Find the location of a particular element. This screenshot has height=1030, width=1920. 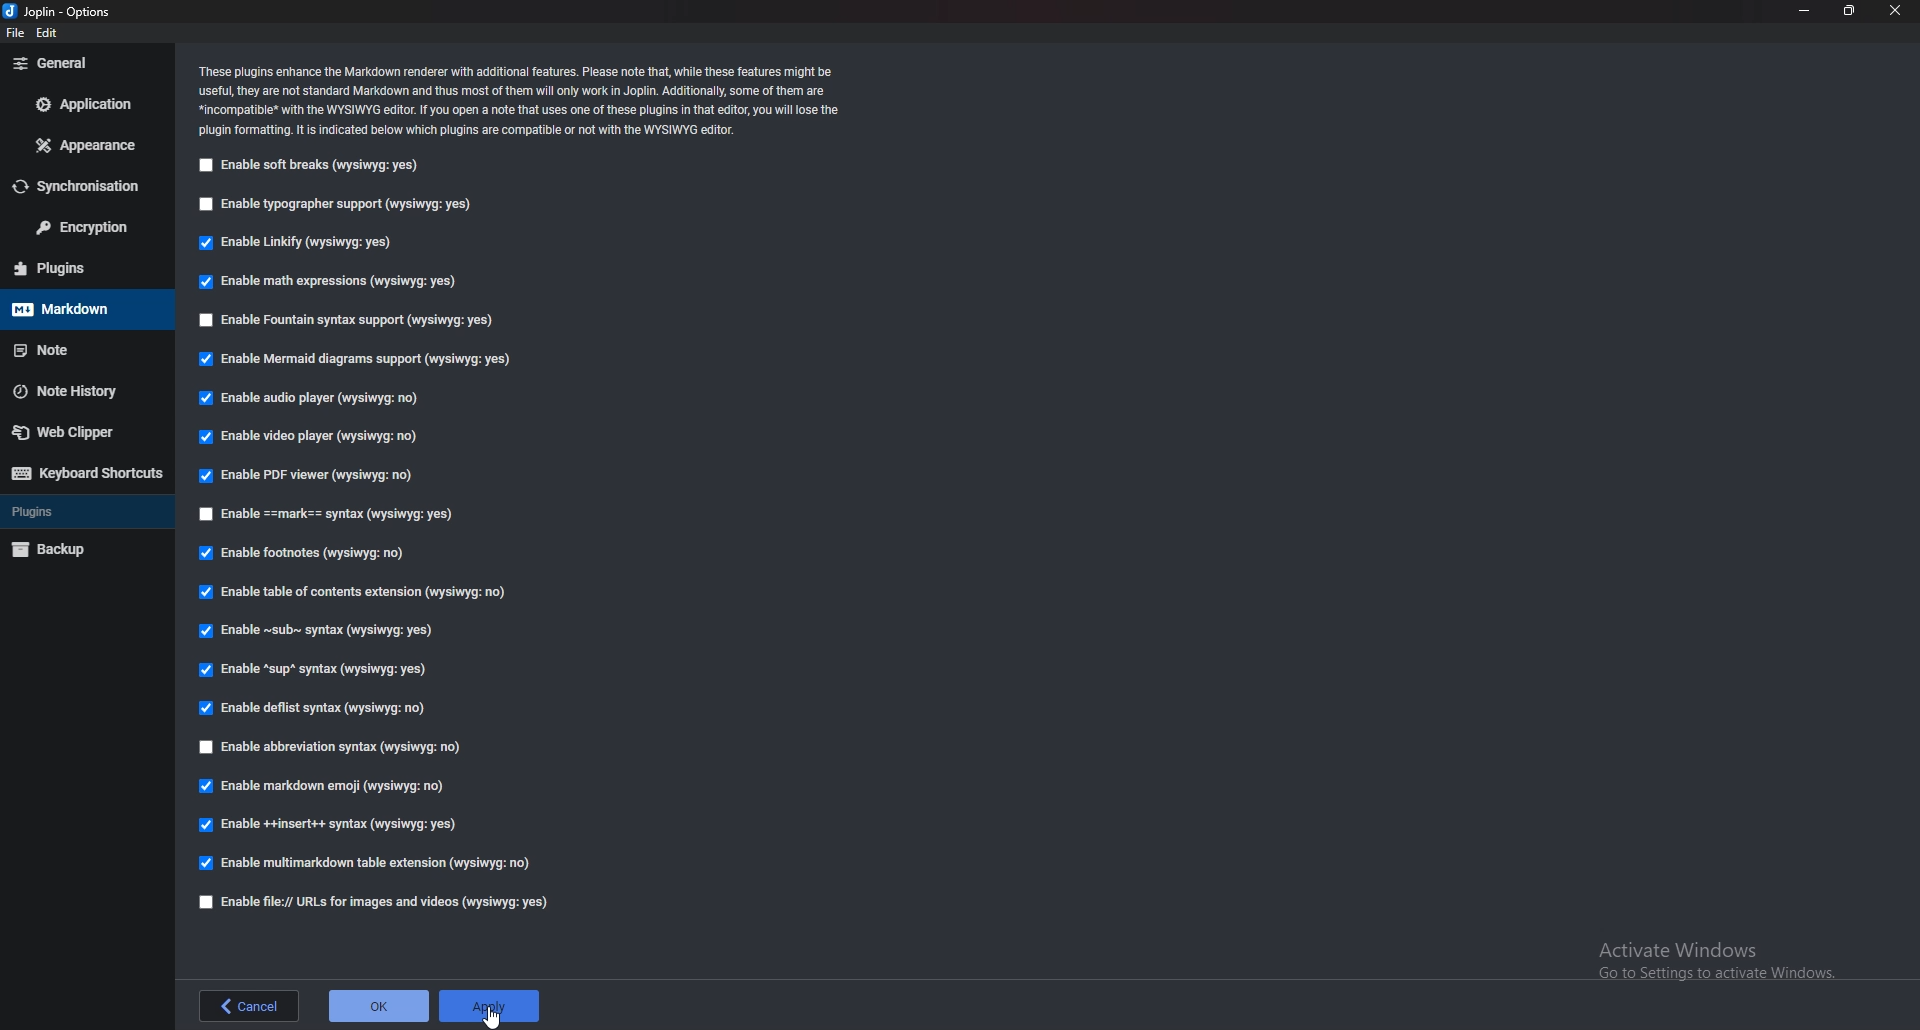

Enable fountain syntax support is located at coordinates (364, 321).